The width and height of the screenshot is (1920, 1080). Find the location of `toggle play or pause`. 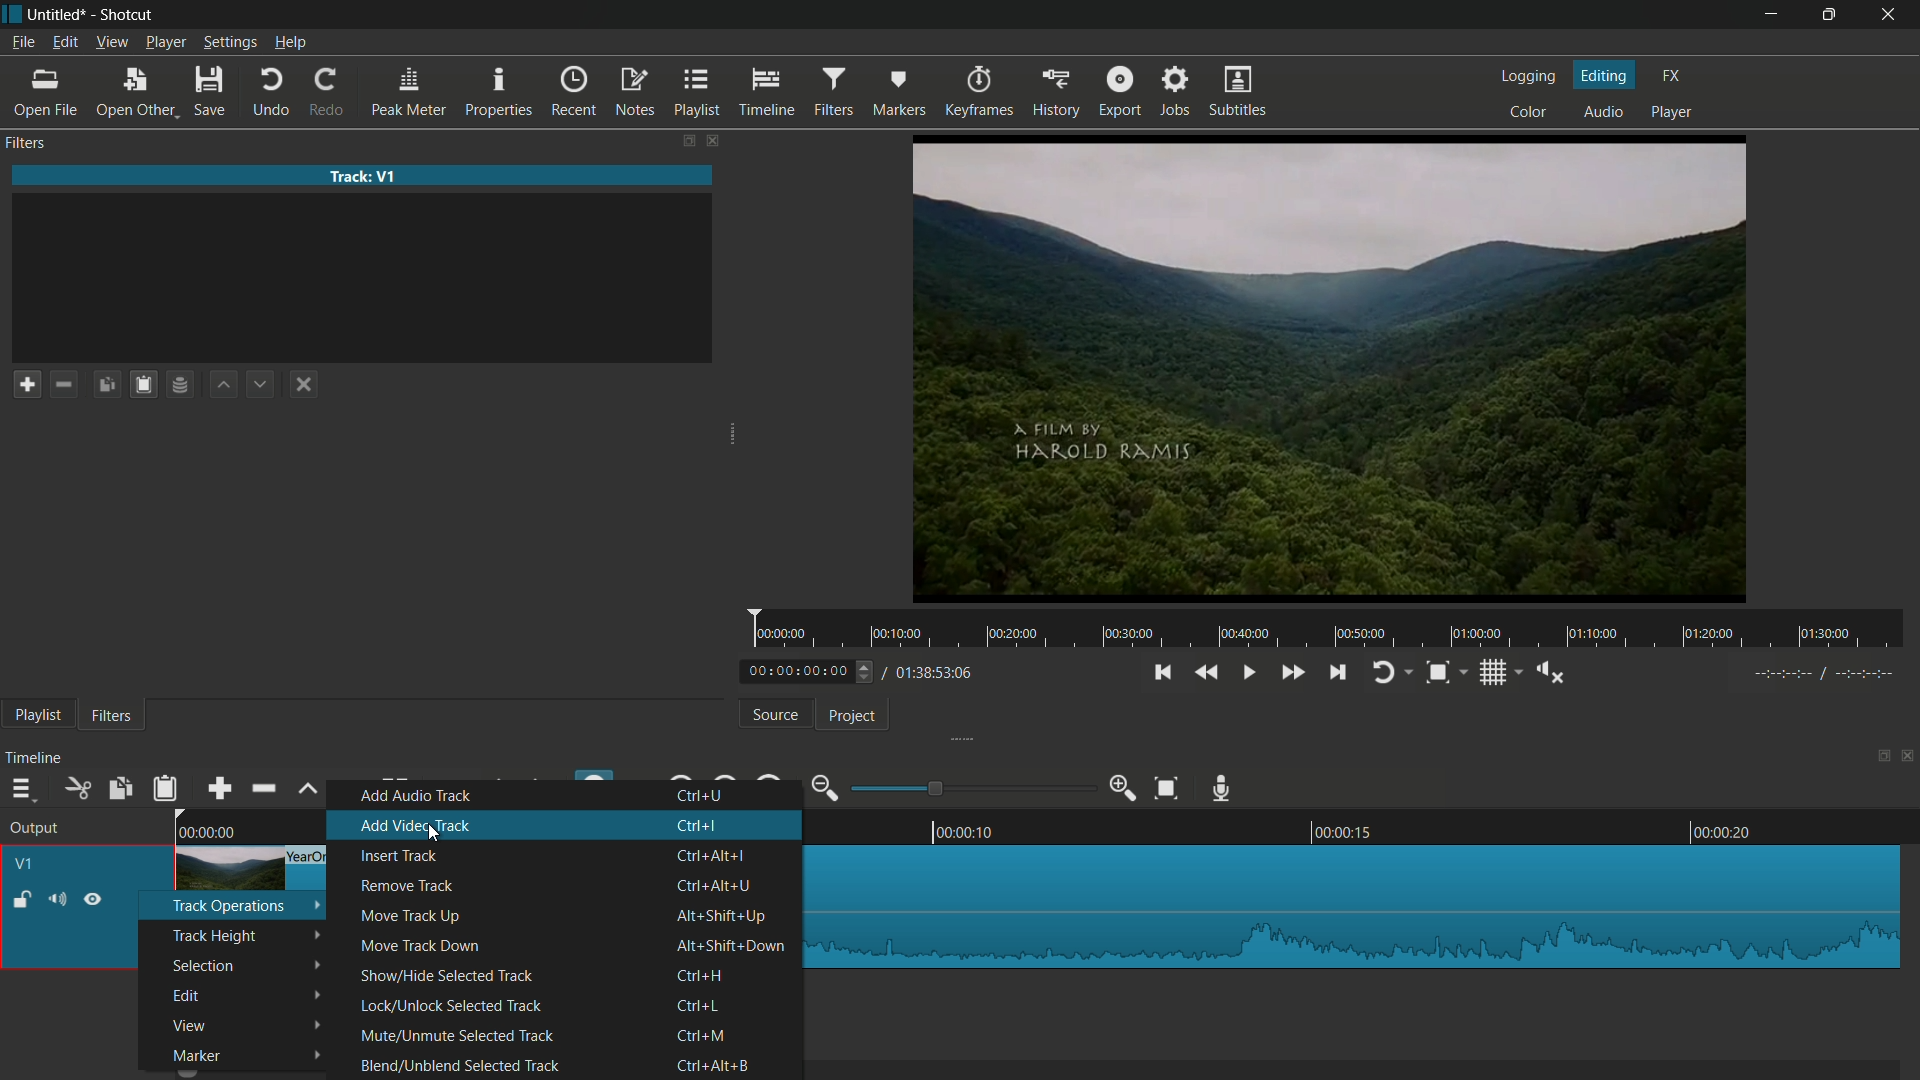

toggle play or pause is located at coordinates (1251, 673).